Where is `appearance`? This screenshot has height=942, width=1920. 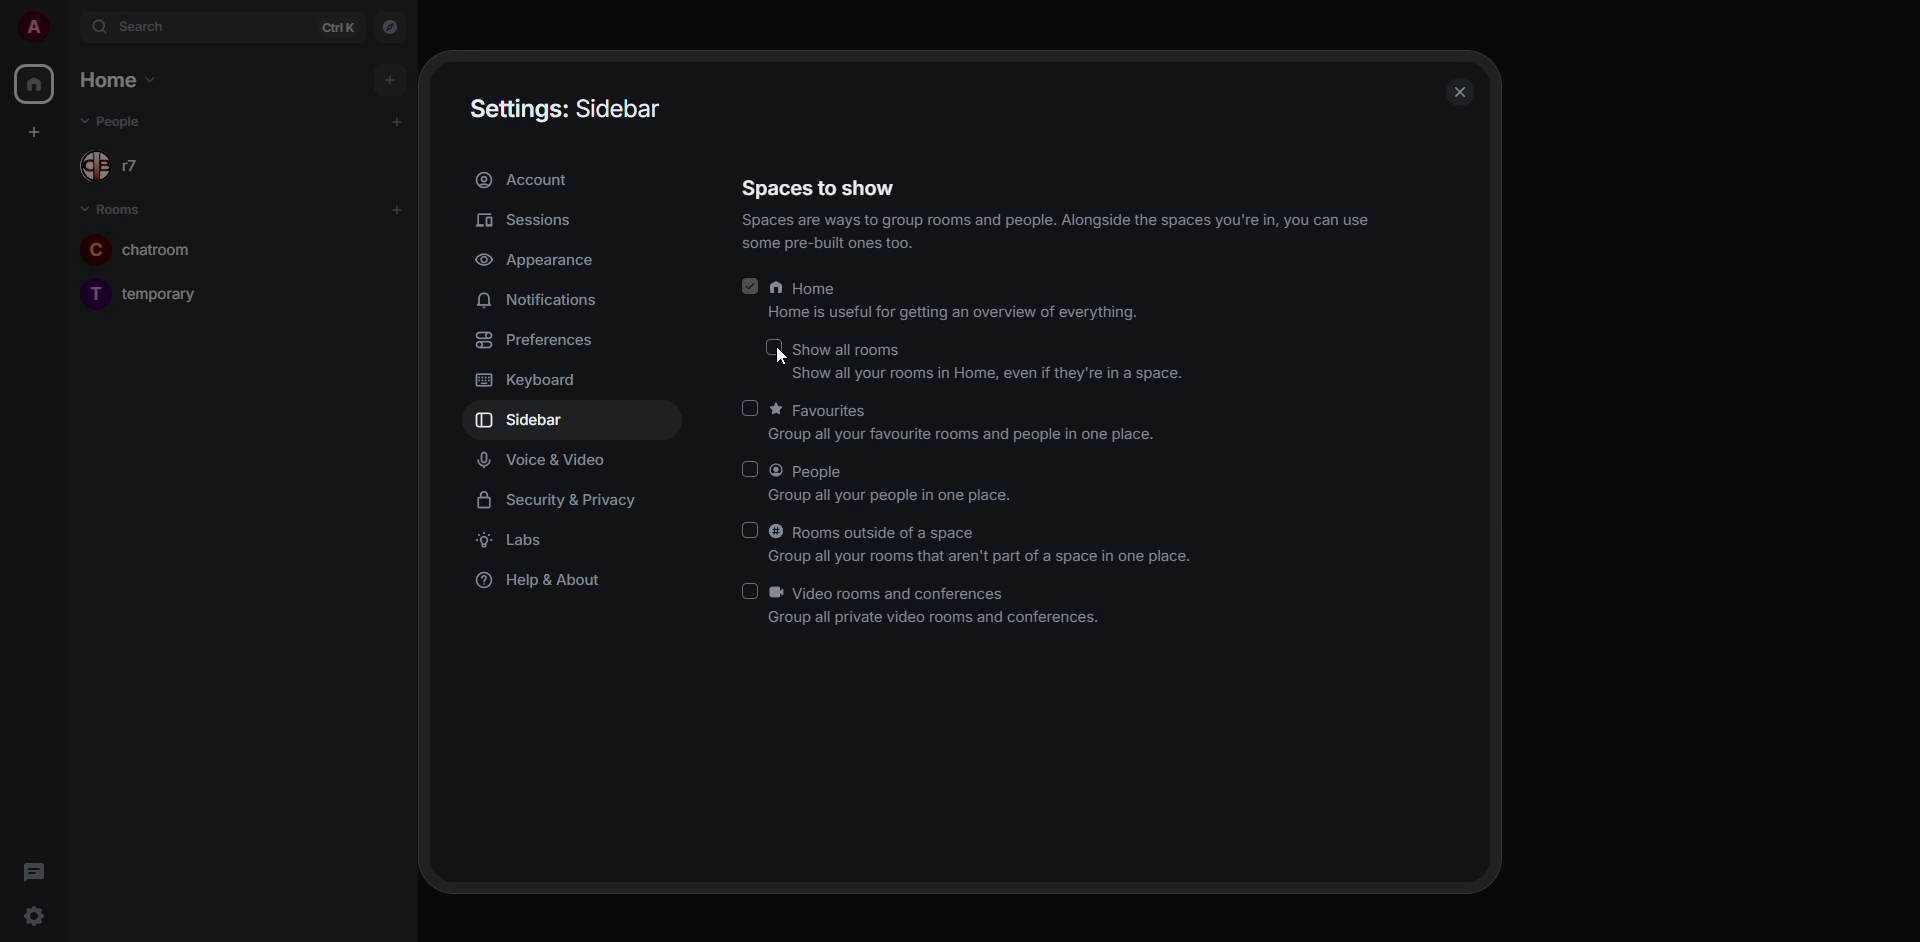 appearance is located at coordinates (543, 260).